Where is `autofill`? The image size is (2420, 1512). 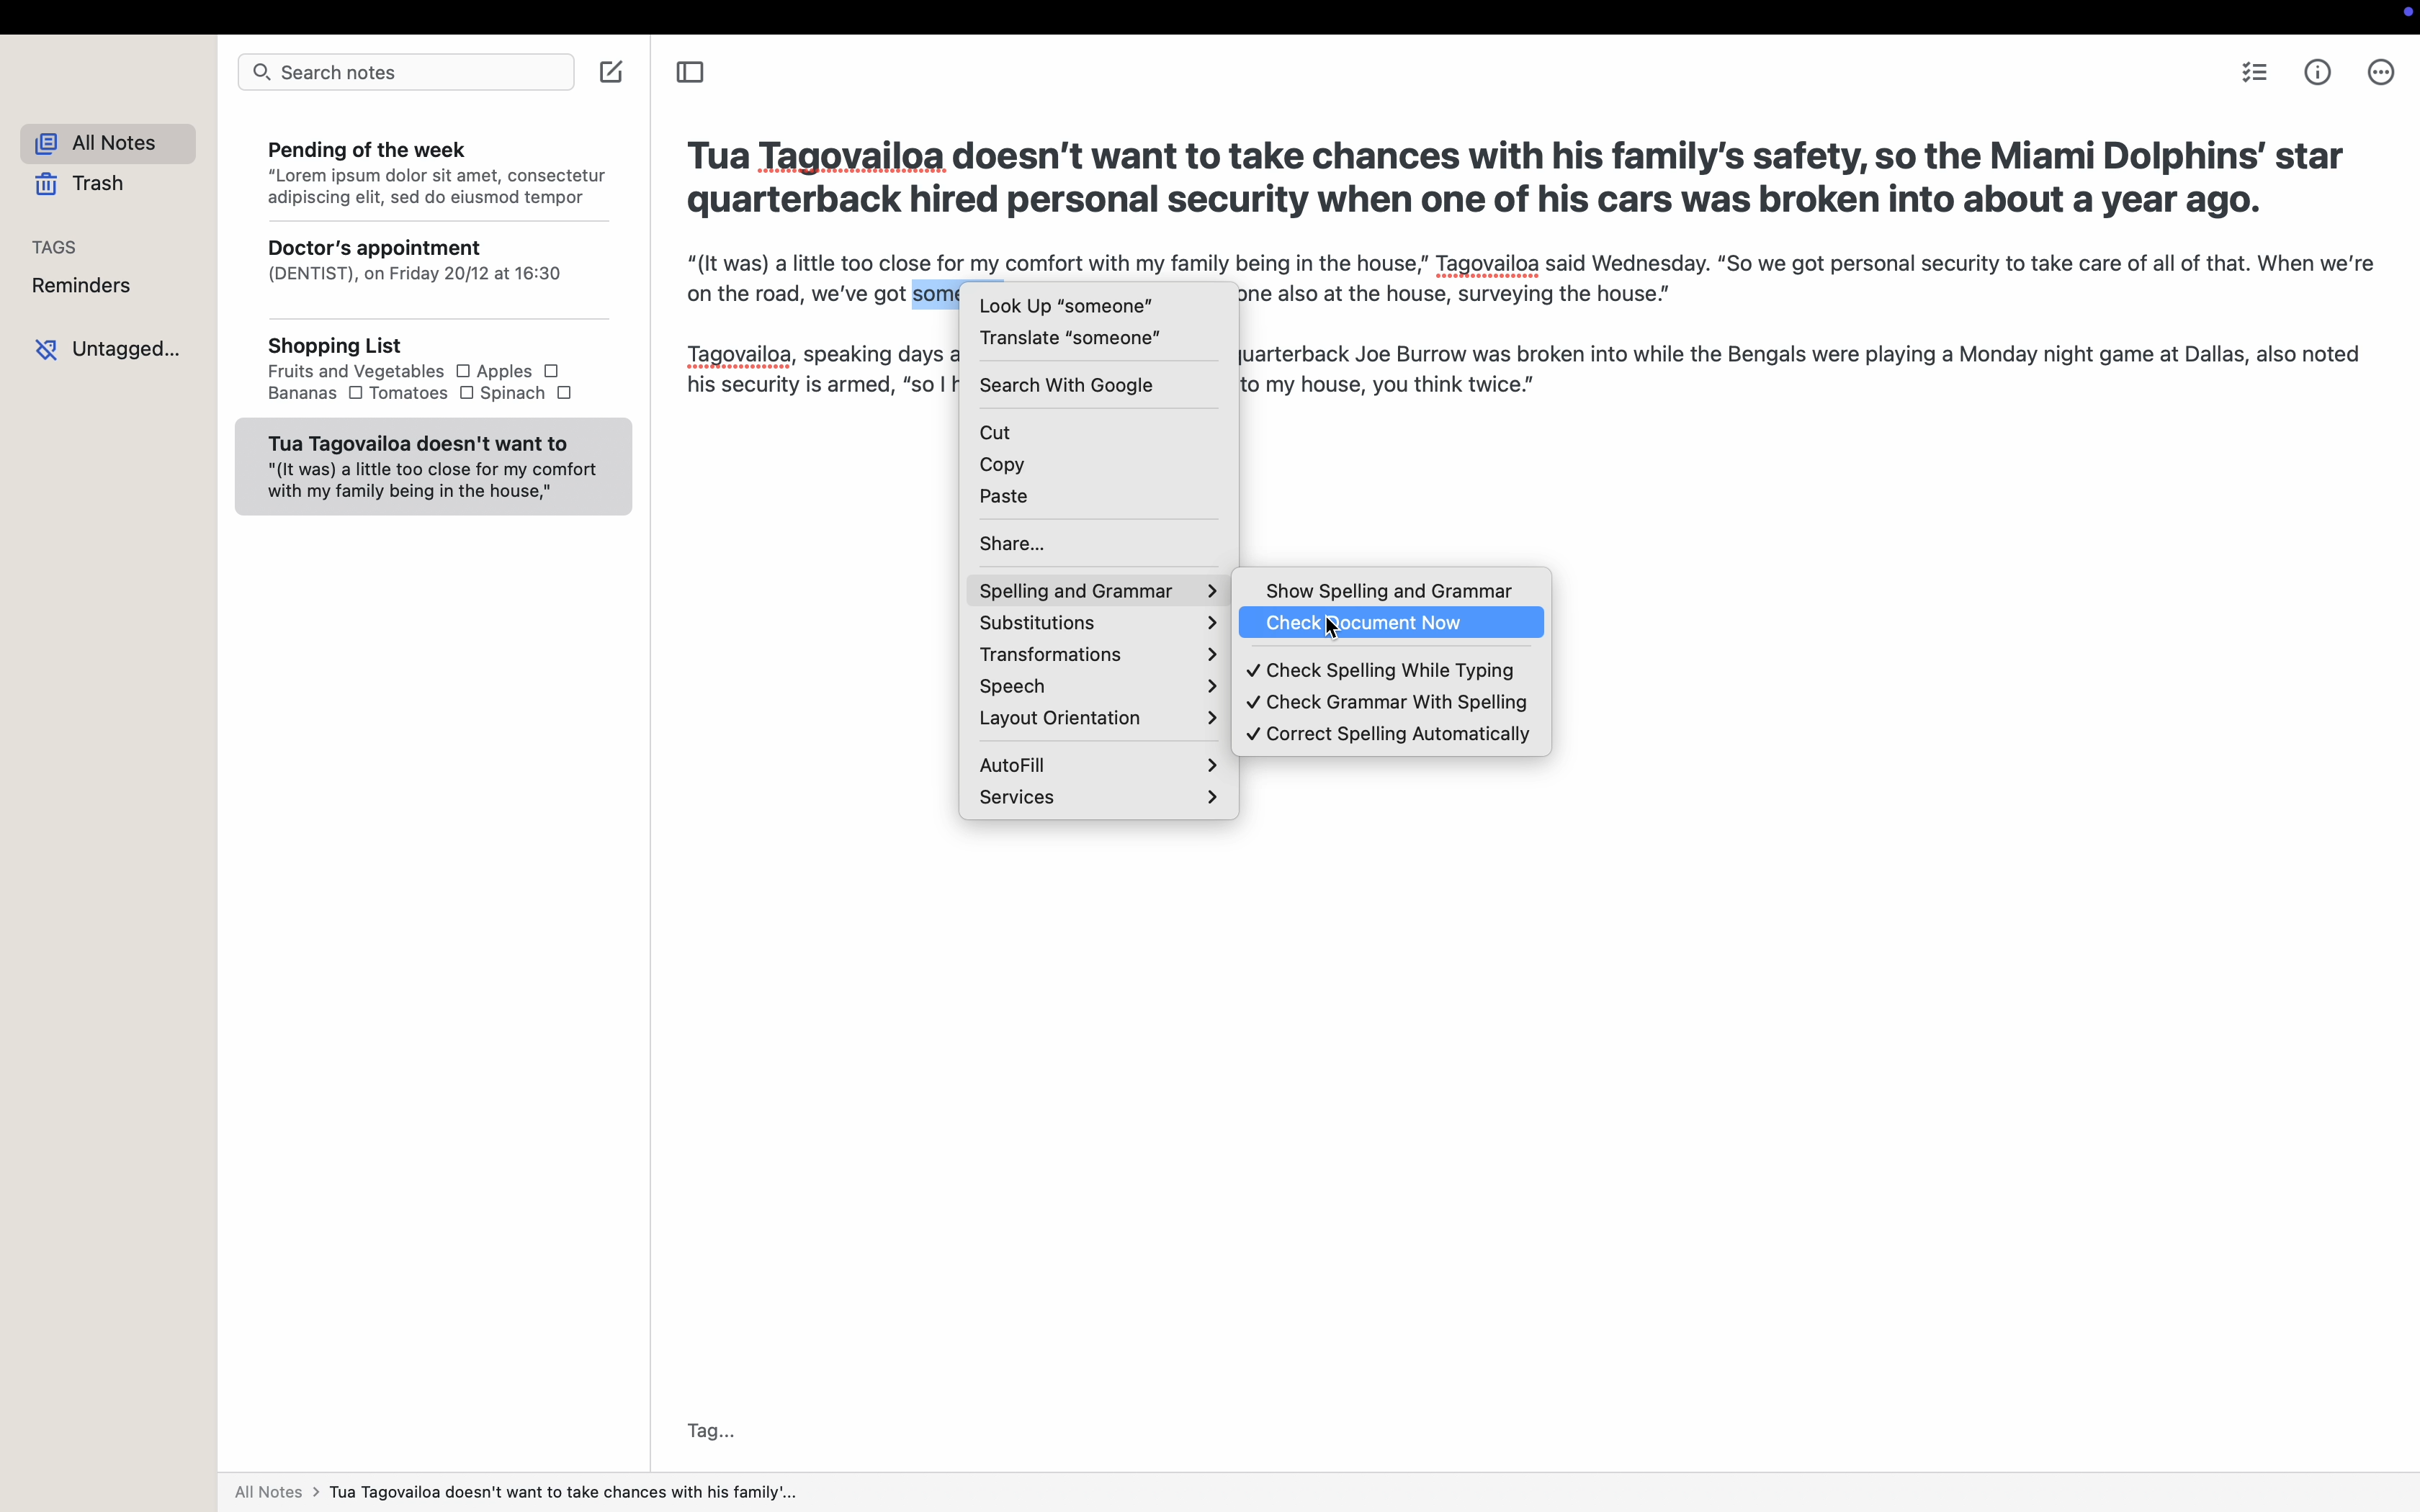
autofill is located at coordinates (1099, 762).